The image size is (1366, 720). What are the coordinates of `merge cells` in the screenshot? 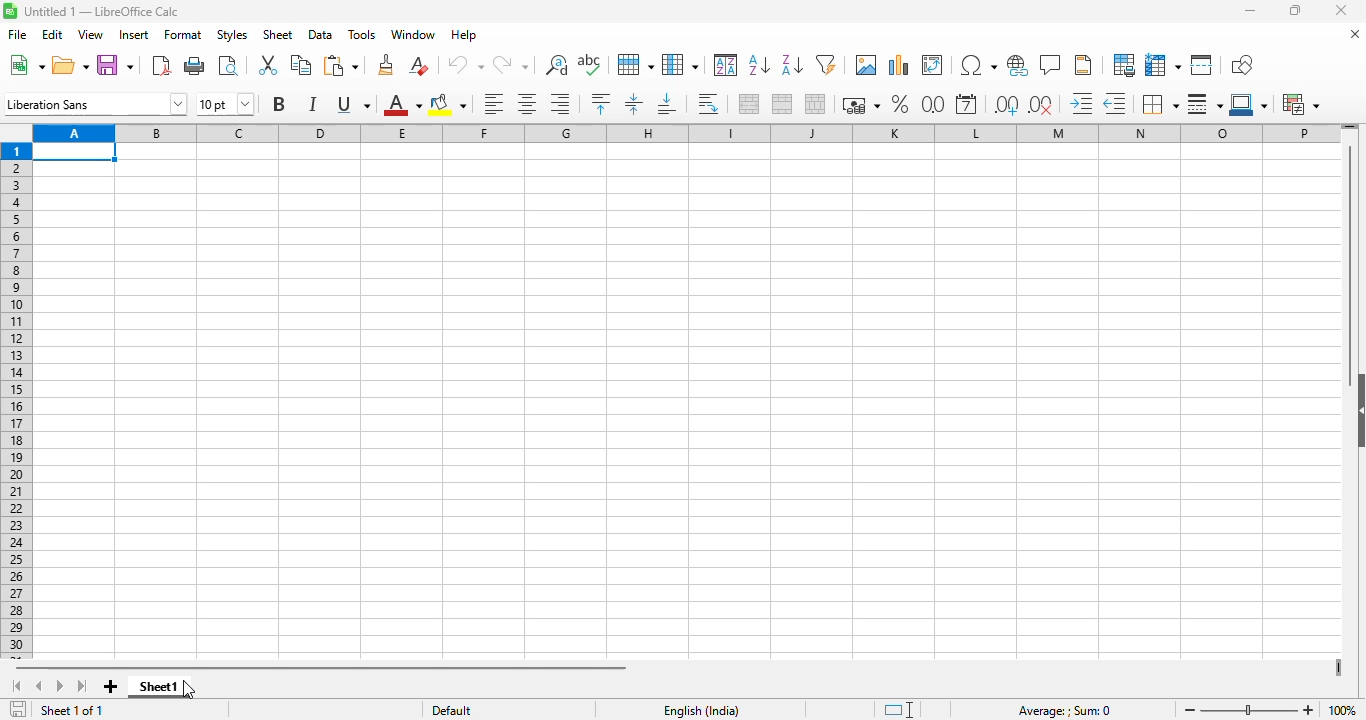 It's located at (784, 104).